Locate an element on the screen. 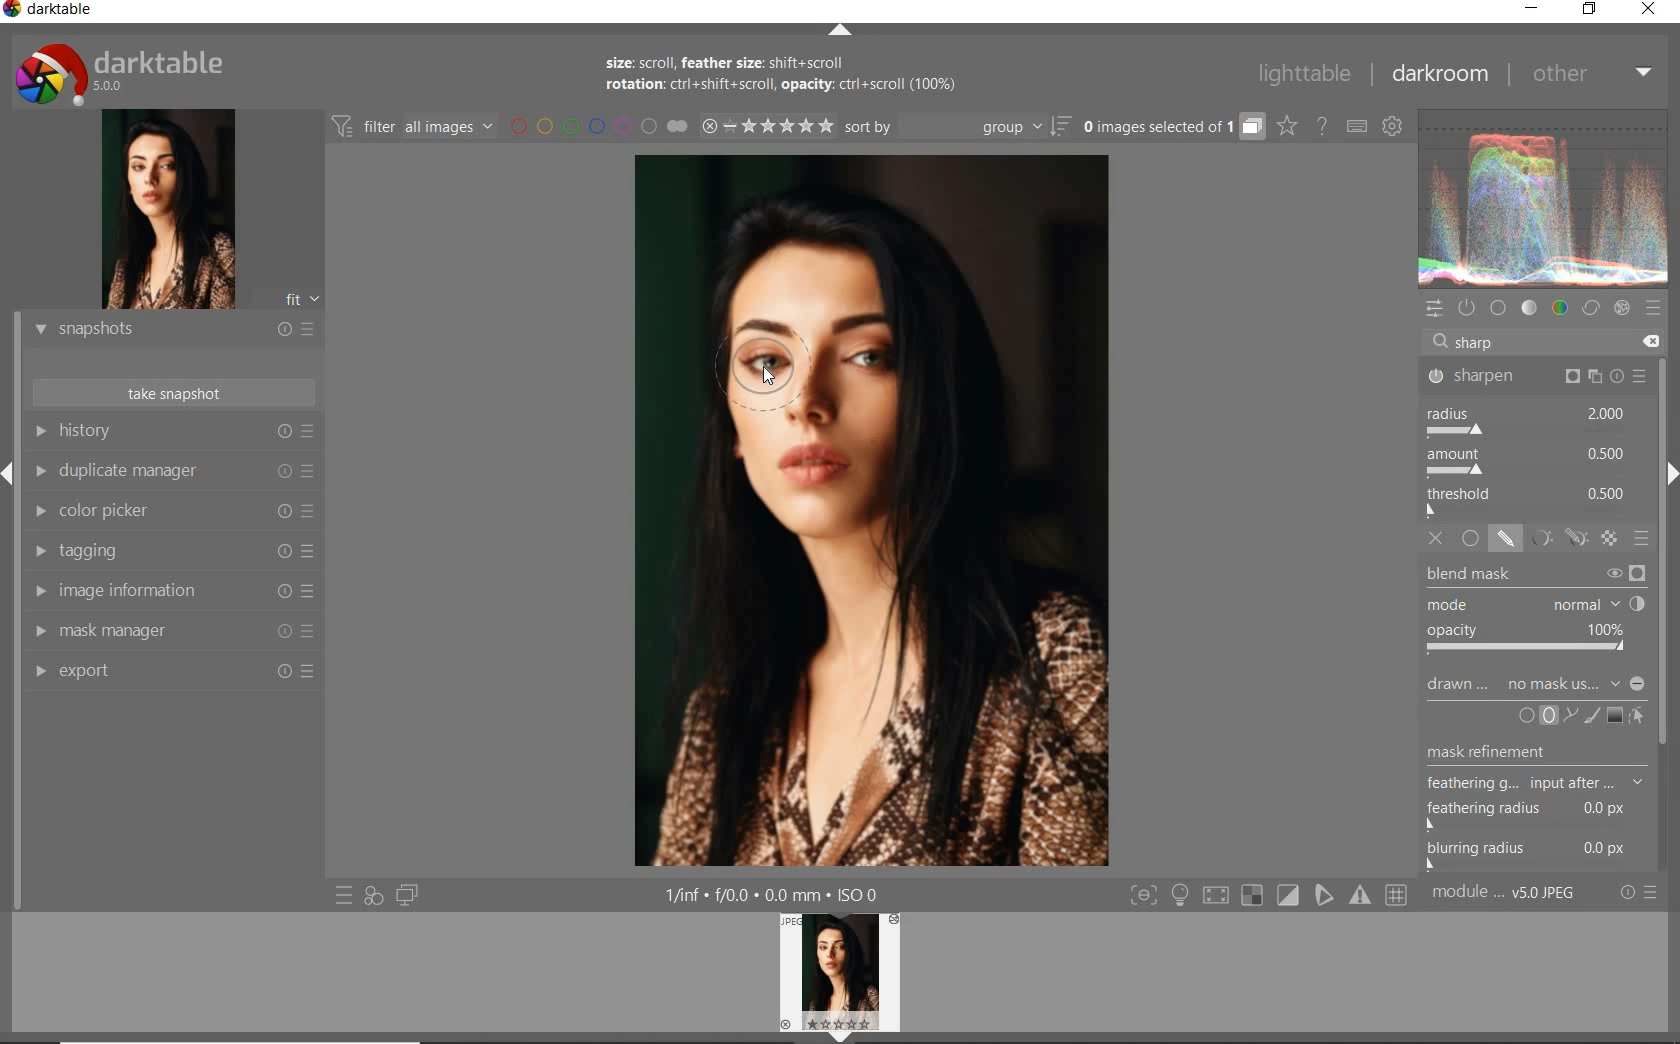 This screenshot has height=1044, width=1680. Cursor is located at coordinates (763, 373).